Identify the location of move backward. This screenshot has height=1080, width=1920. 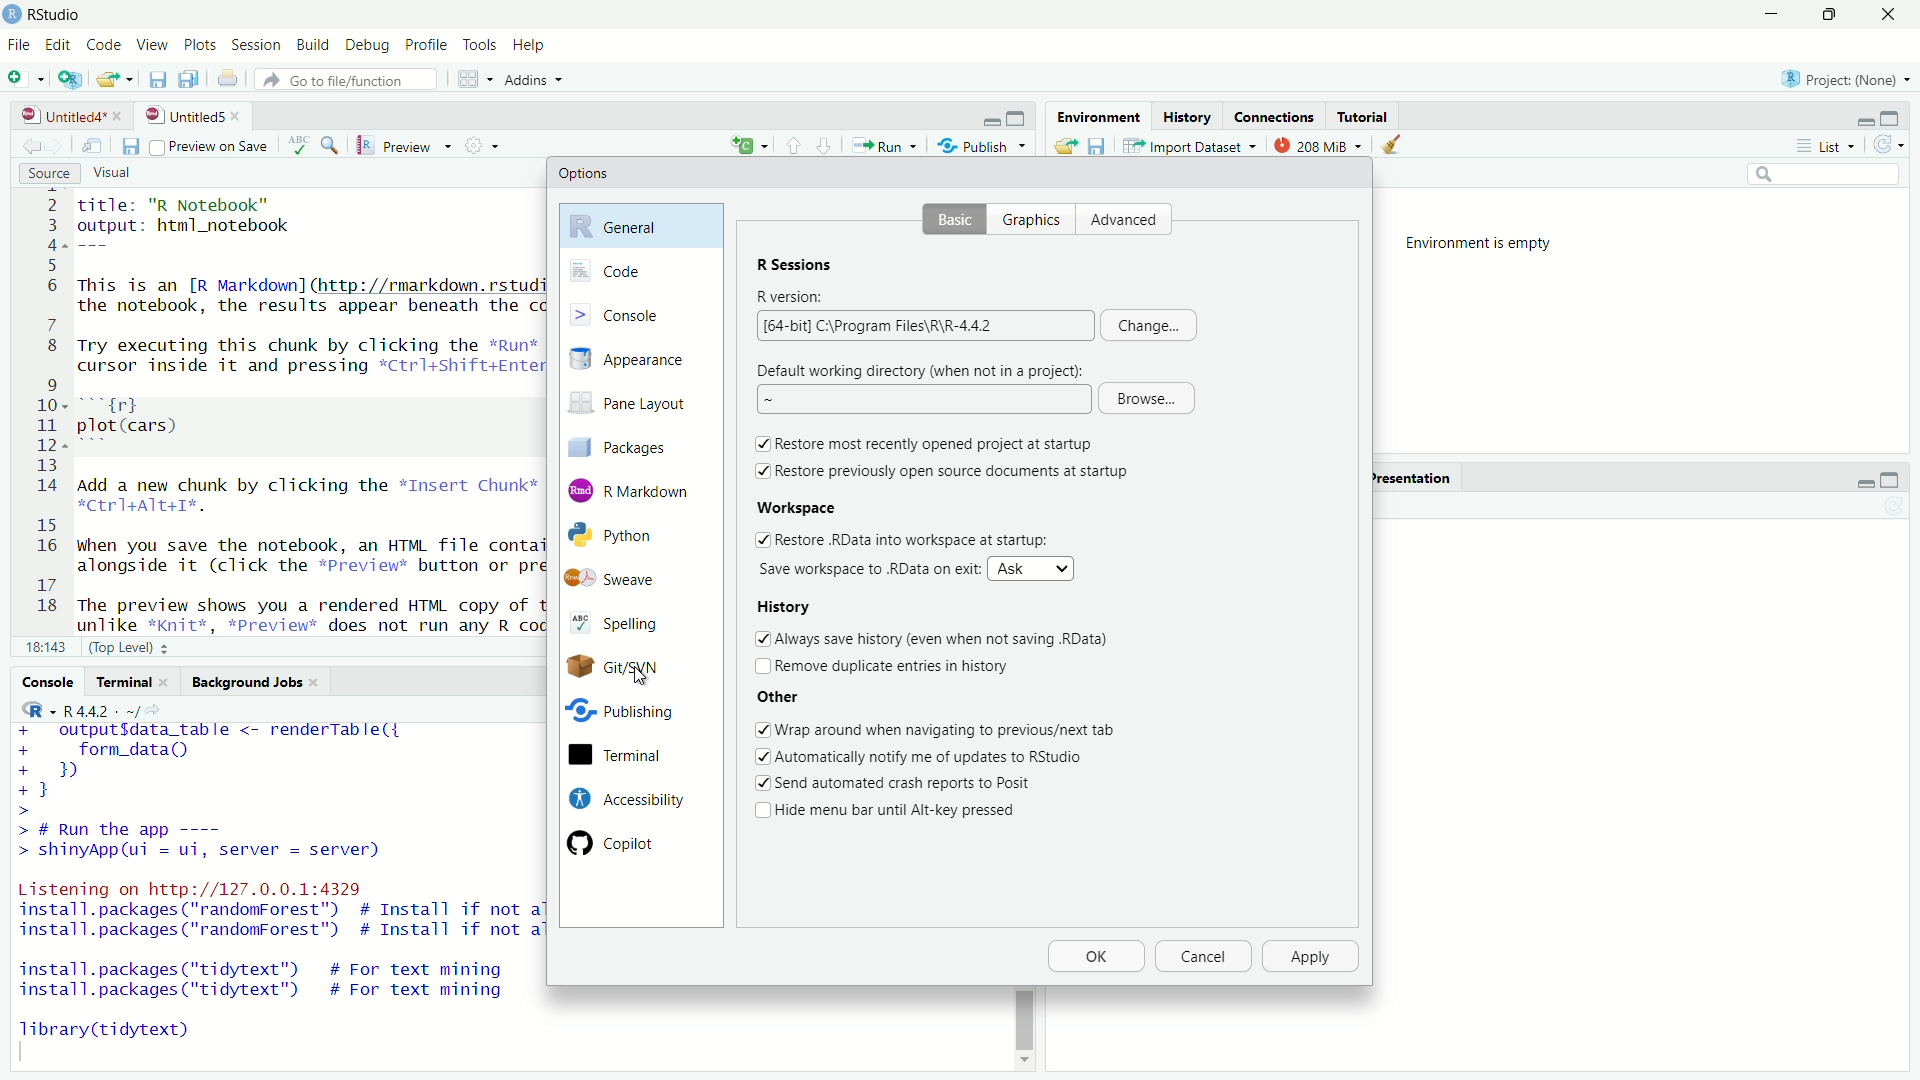
(58, 145).